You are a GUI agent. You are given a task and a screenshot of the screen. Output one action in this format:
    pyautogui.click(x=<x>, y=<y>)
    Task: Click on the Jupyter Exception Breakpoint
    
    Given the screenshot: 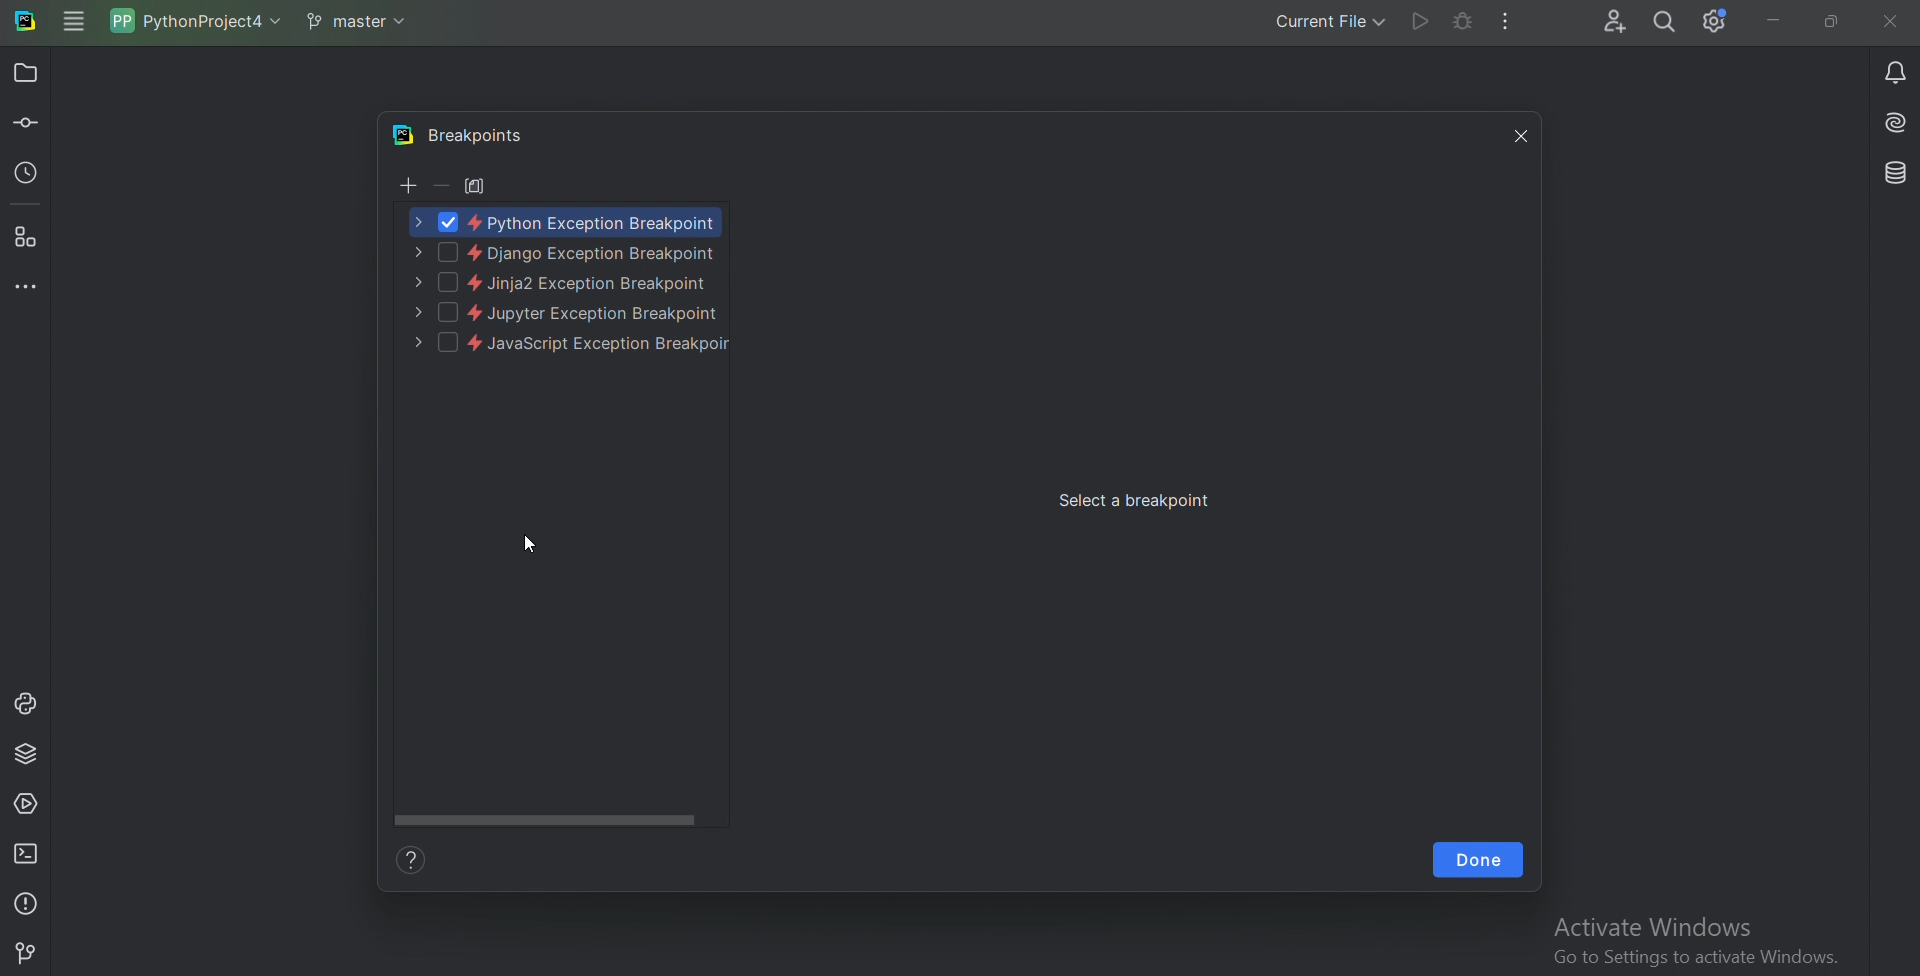 What is the action you would take?
    pyautogui.click(x=567, y=313)
    